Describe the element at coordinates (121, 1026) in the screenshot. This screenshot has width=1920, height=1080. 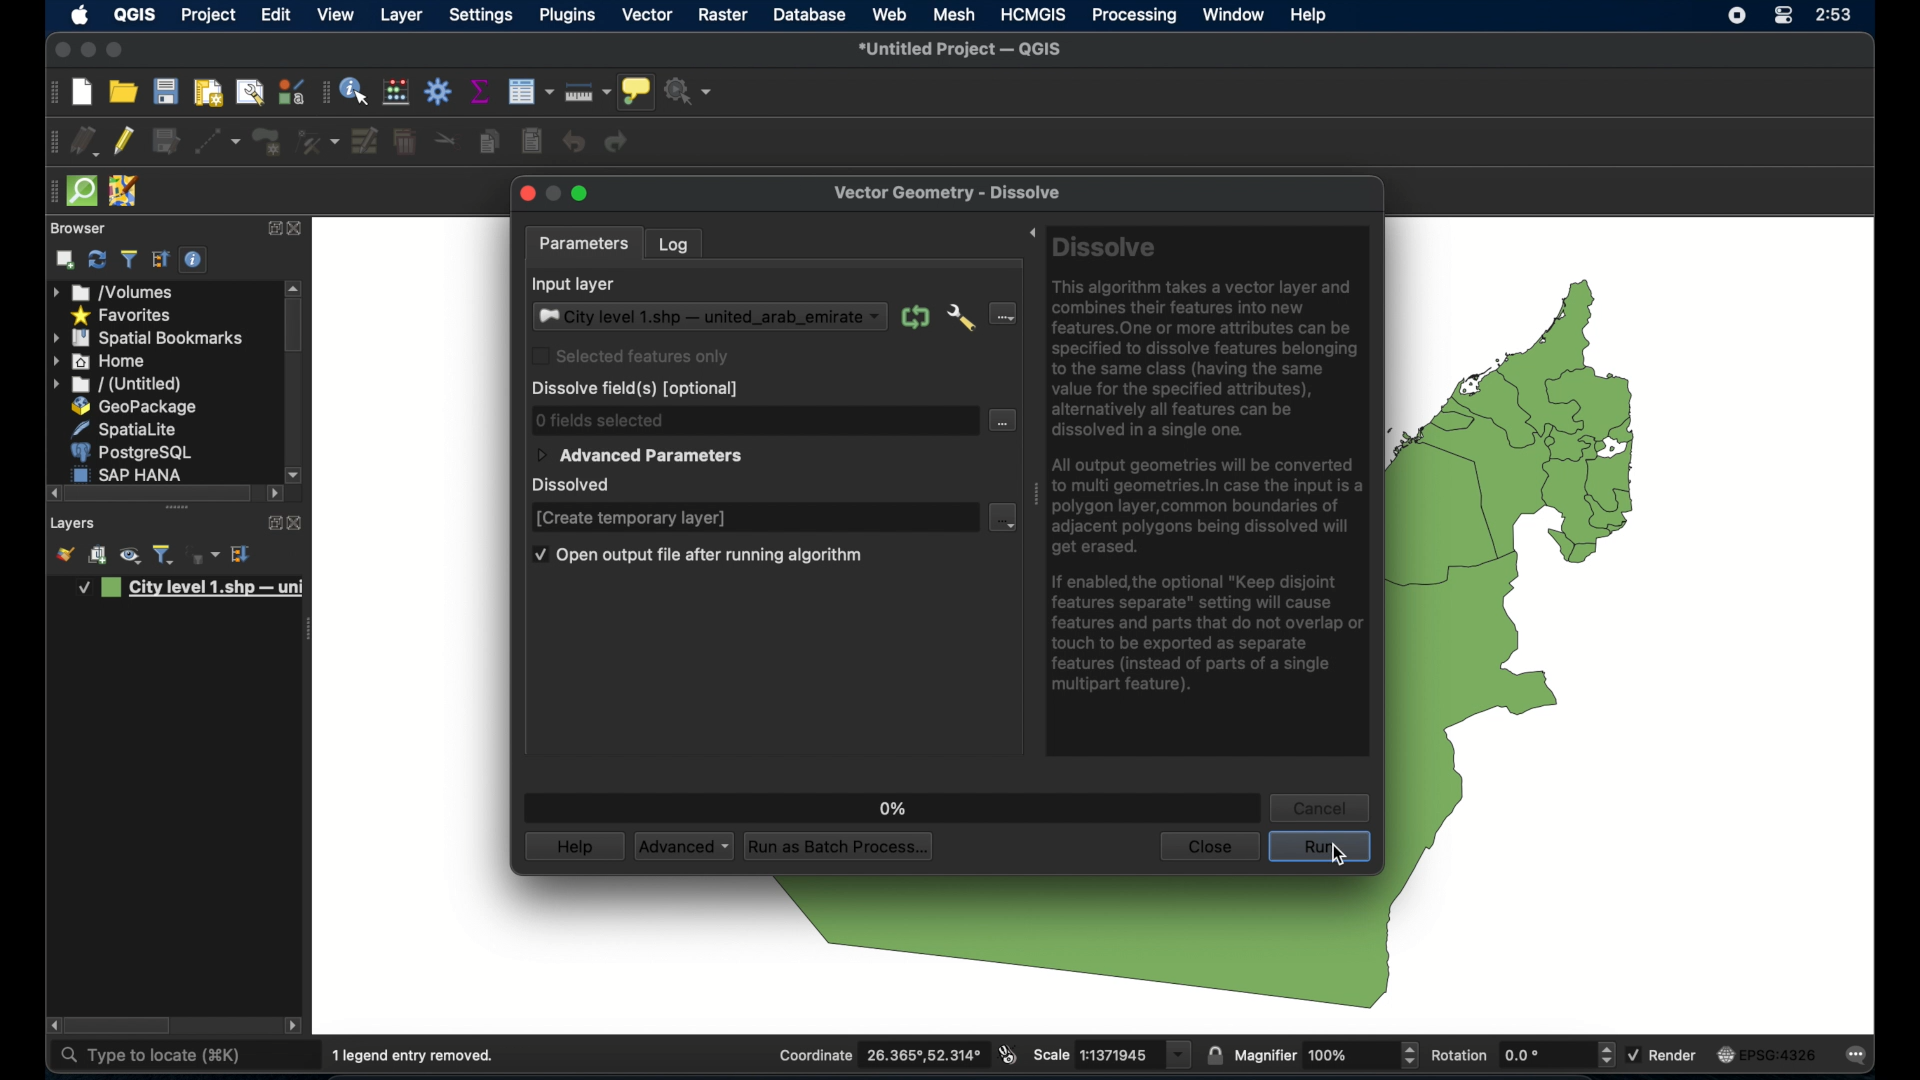
I see `scroll box` at that location.